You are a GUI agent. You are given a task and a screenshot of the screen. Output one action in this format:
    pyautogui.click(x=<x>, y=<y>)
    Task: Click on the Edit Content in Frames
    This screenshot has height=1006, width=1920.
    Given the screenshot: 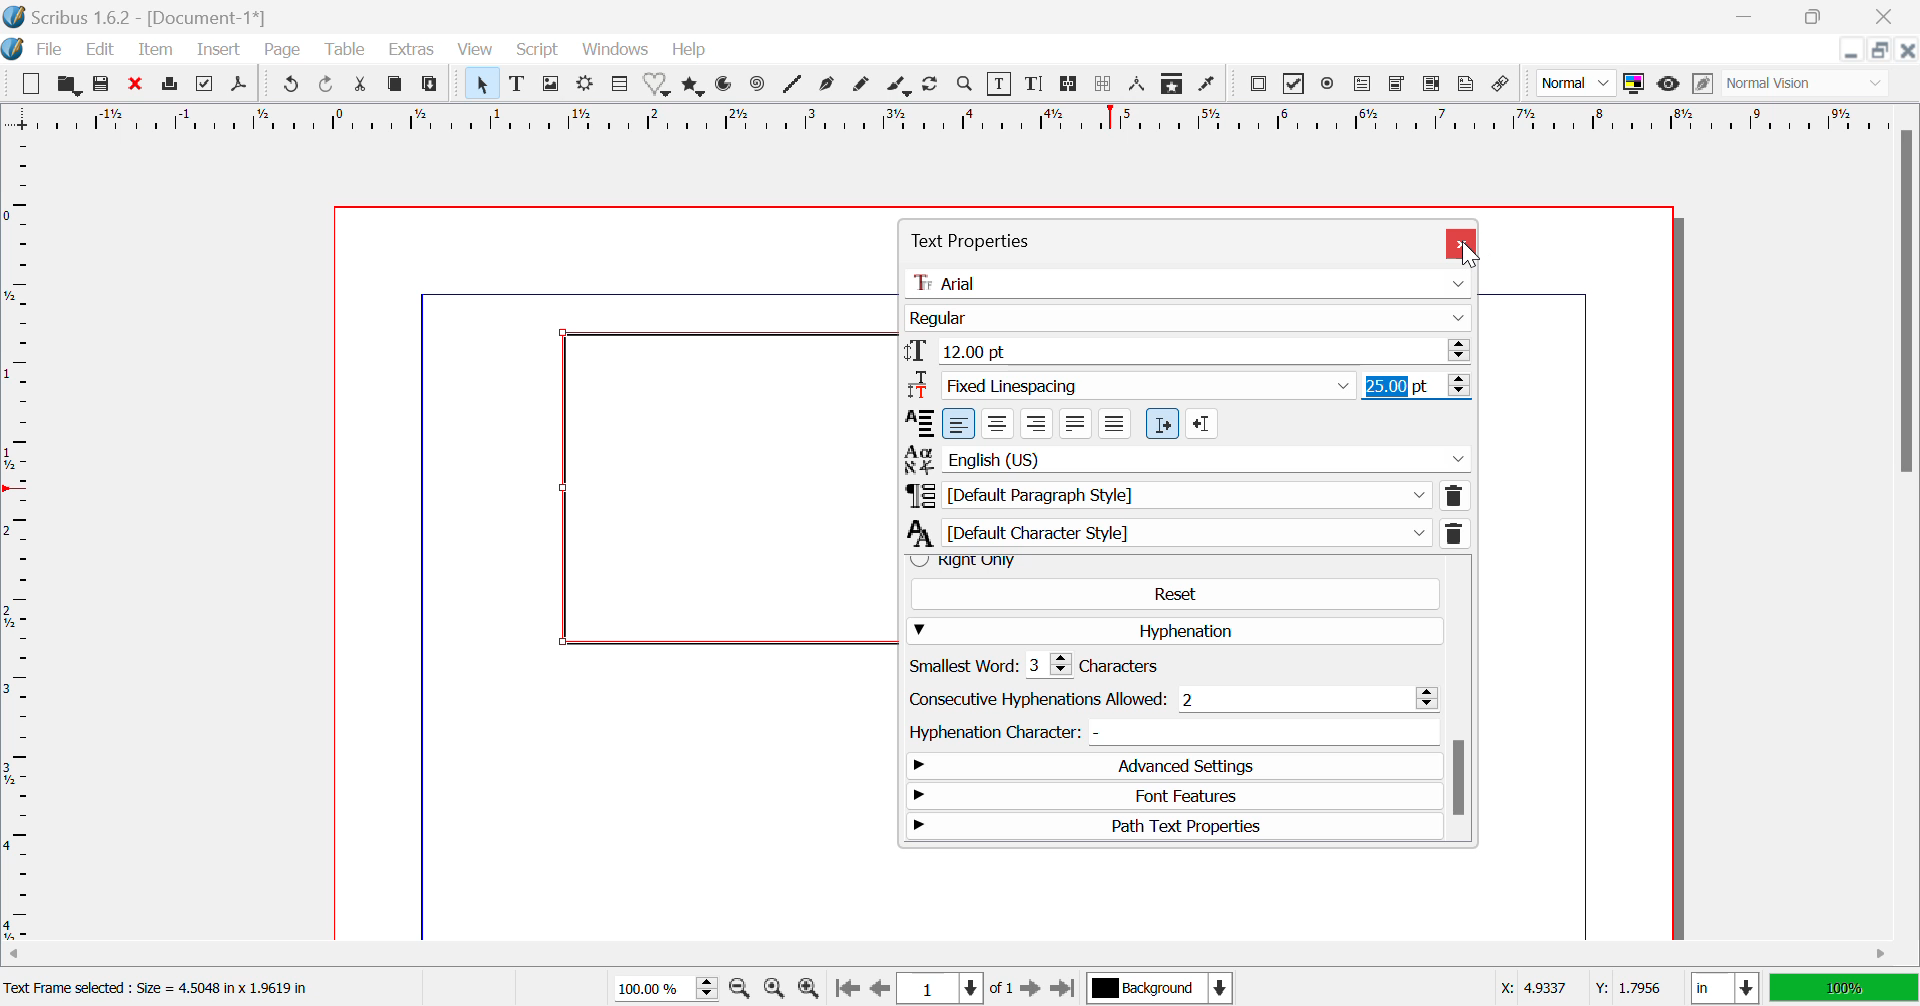 What is the action you would take?
    pyautogui.click(x=1003, y=84)
    